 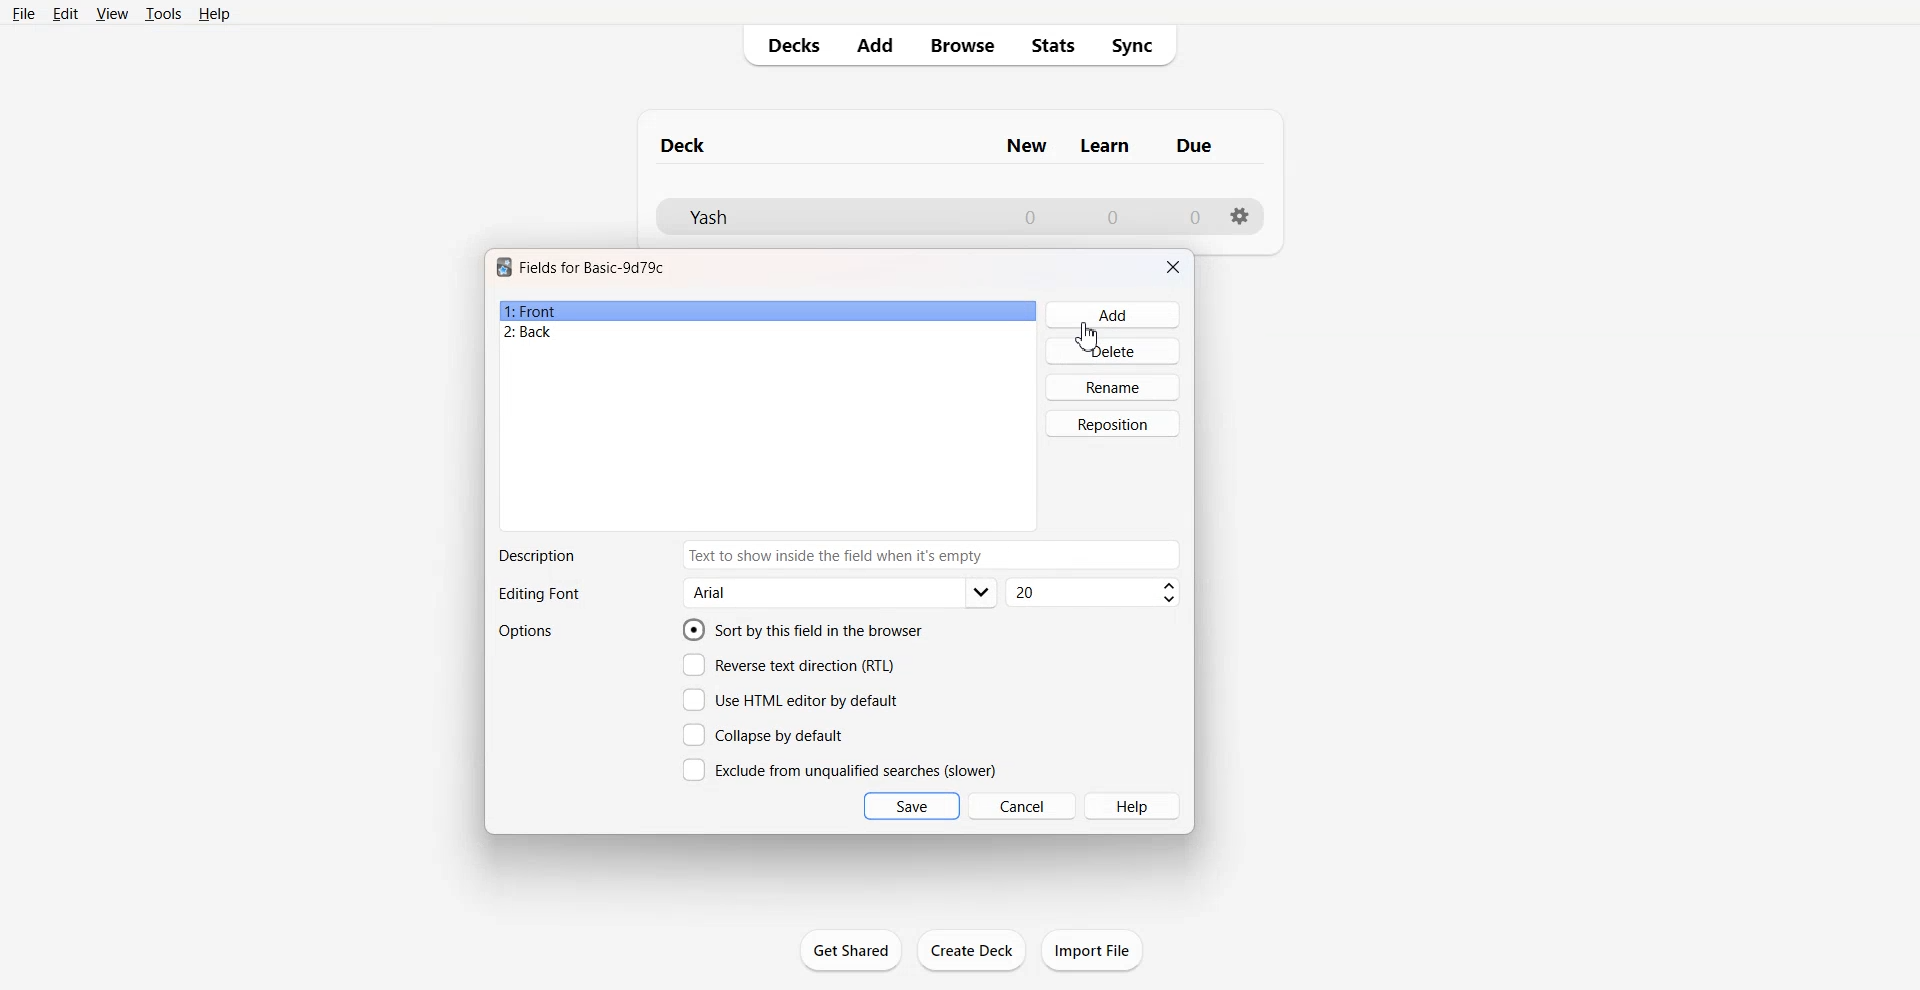 What do you see at coordinates (684, 145) in the screenshot?
I see `Text 1` at bounding box center [684, 145].